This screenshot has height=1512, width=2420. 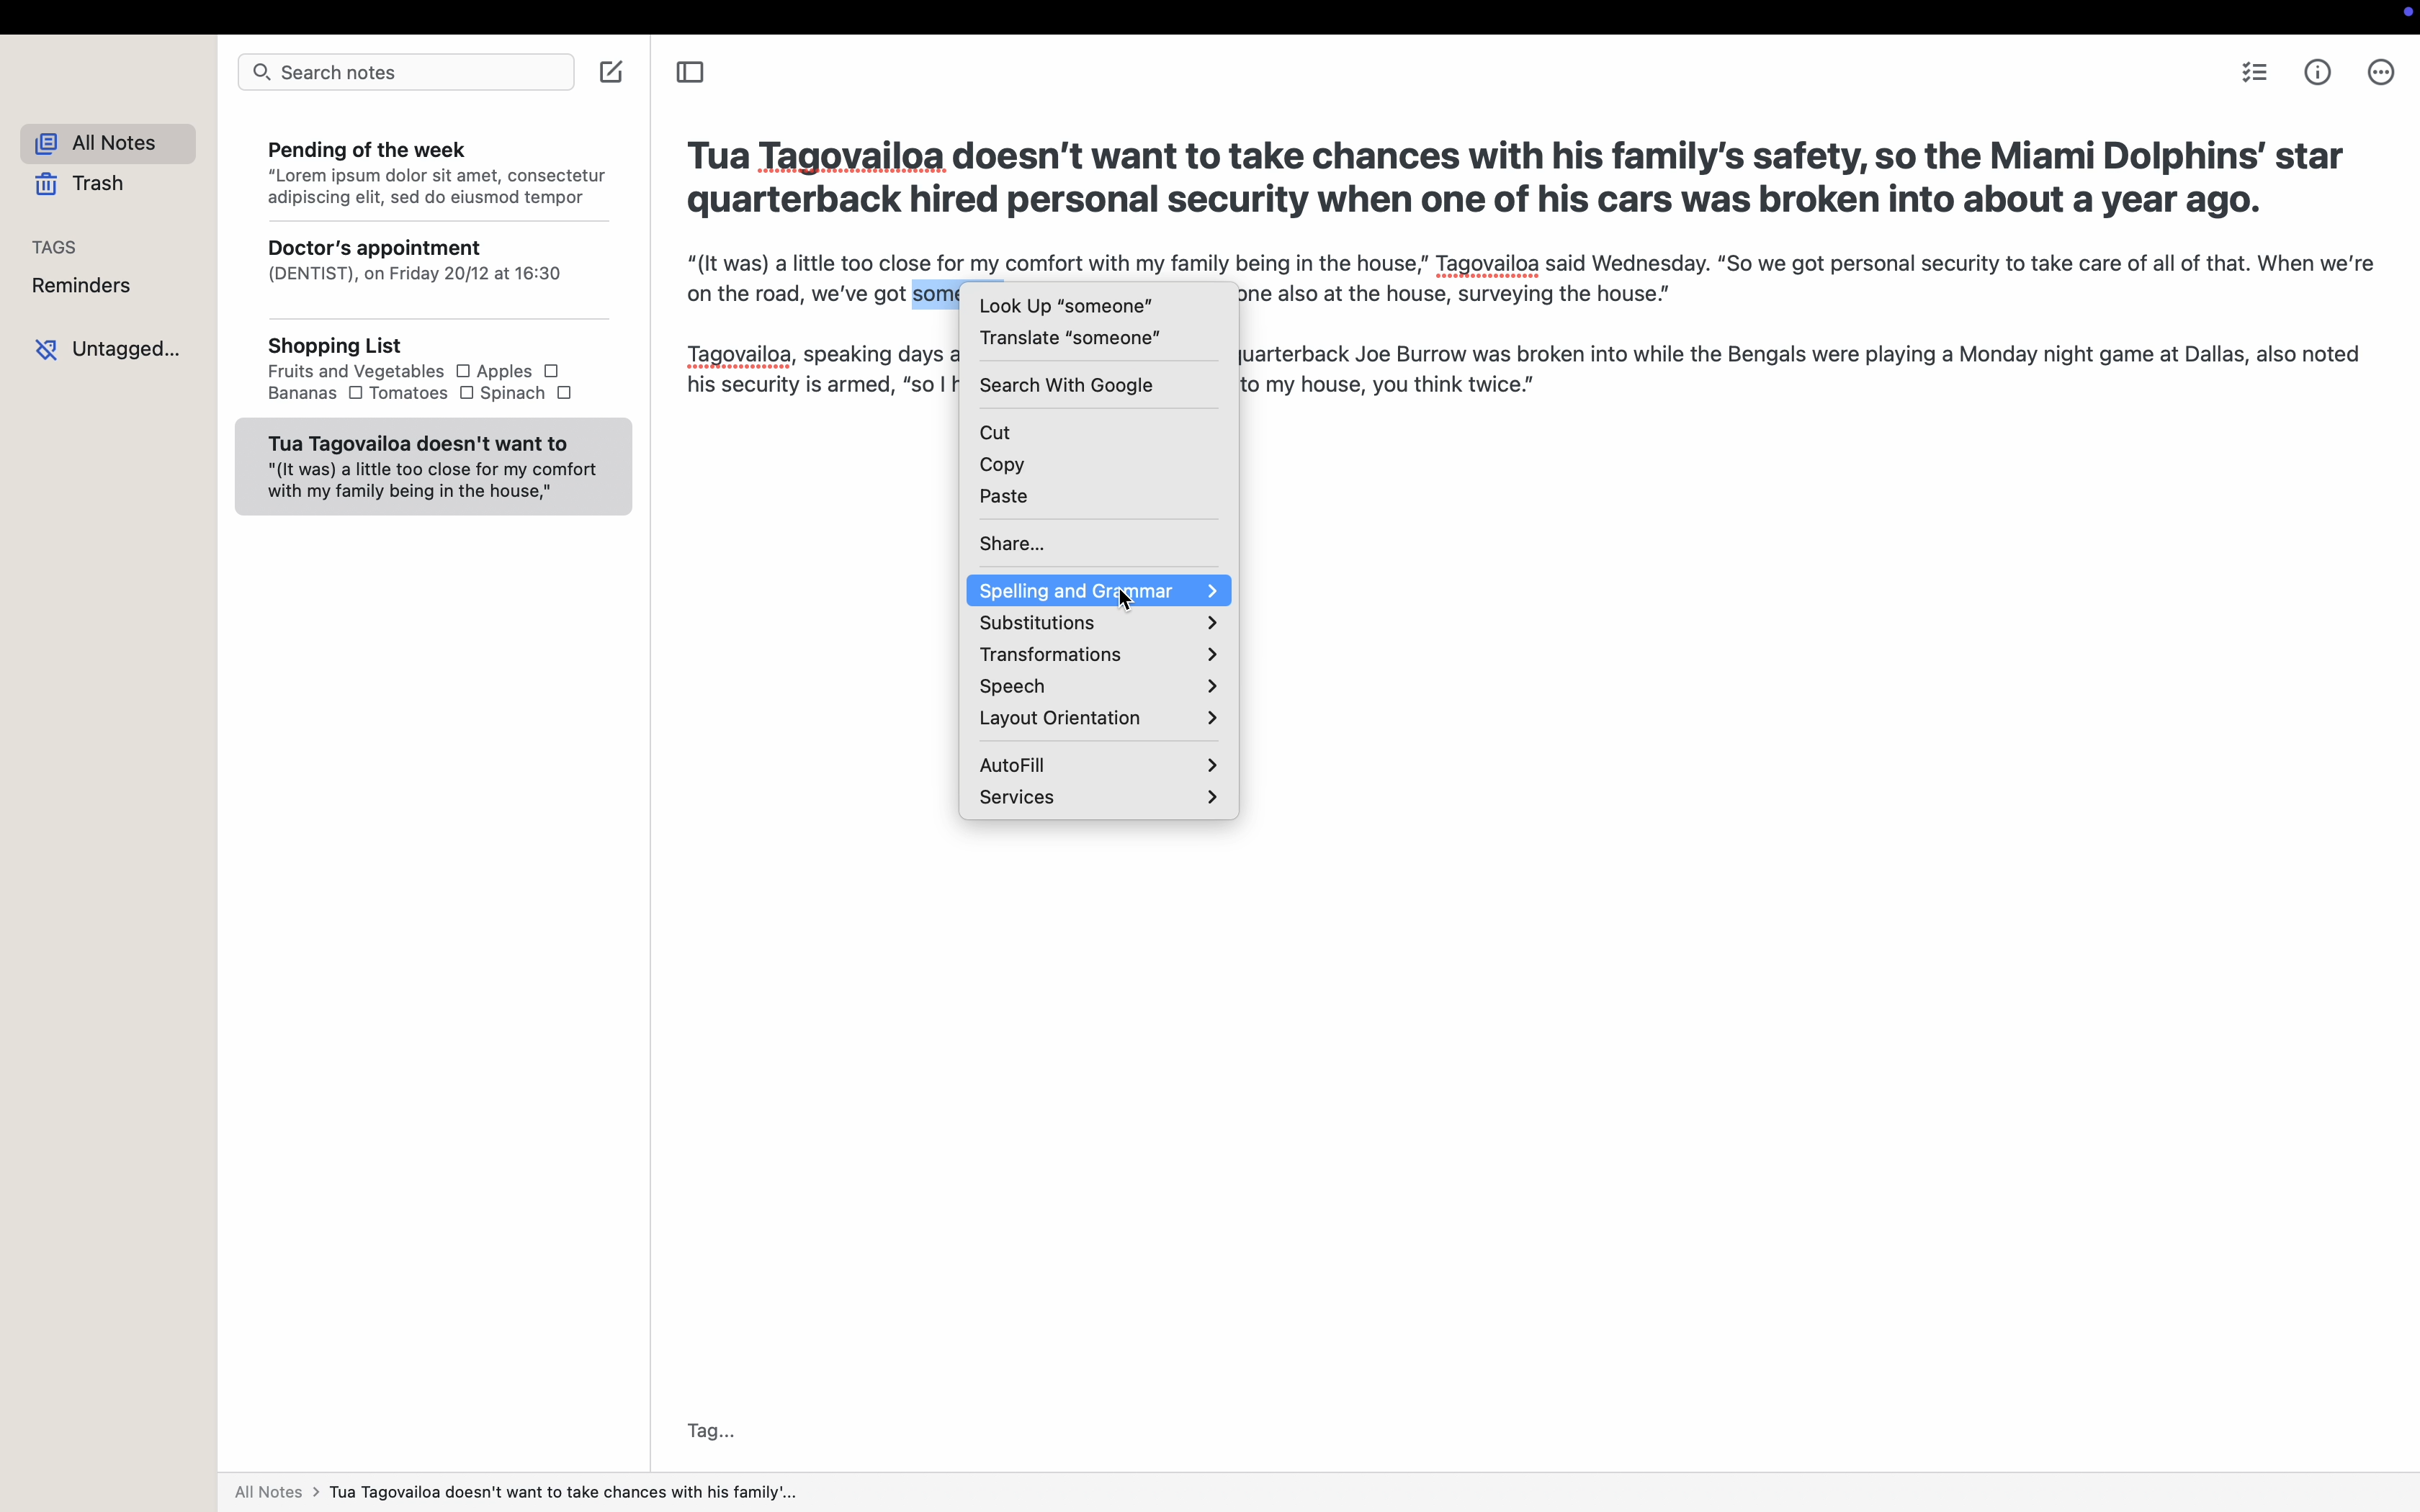 I want to click on LUOCTOr's appointment
(DENTIST), on Friday 20/12 at 16:30, so click(x=431, y=274).